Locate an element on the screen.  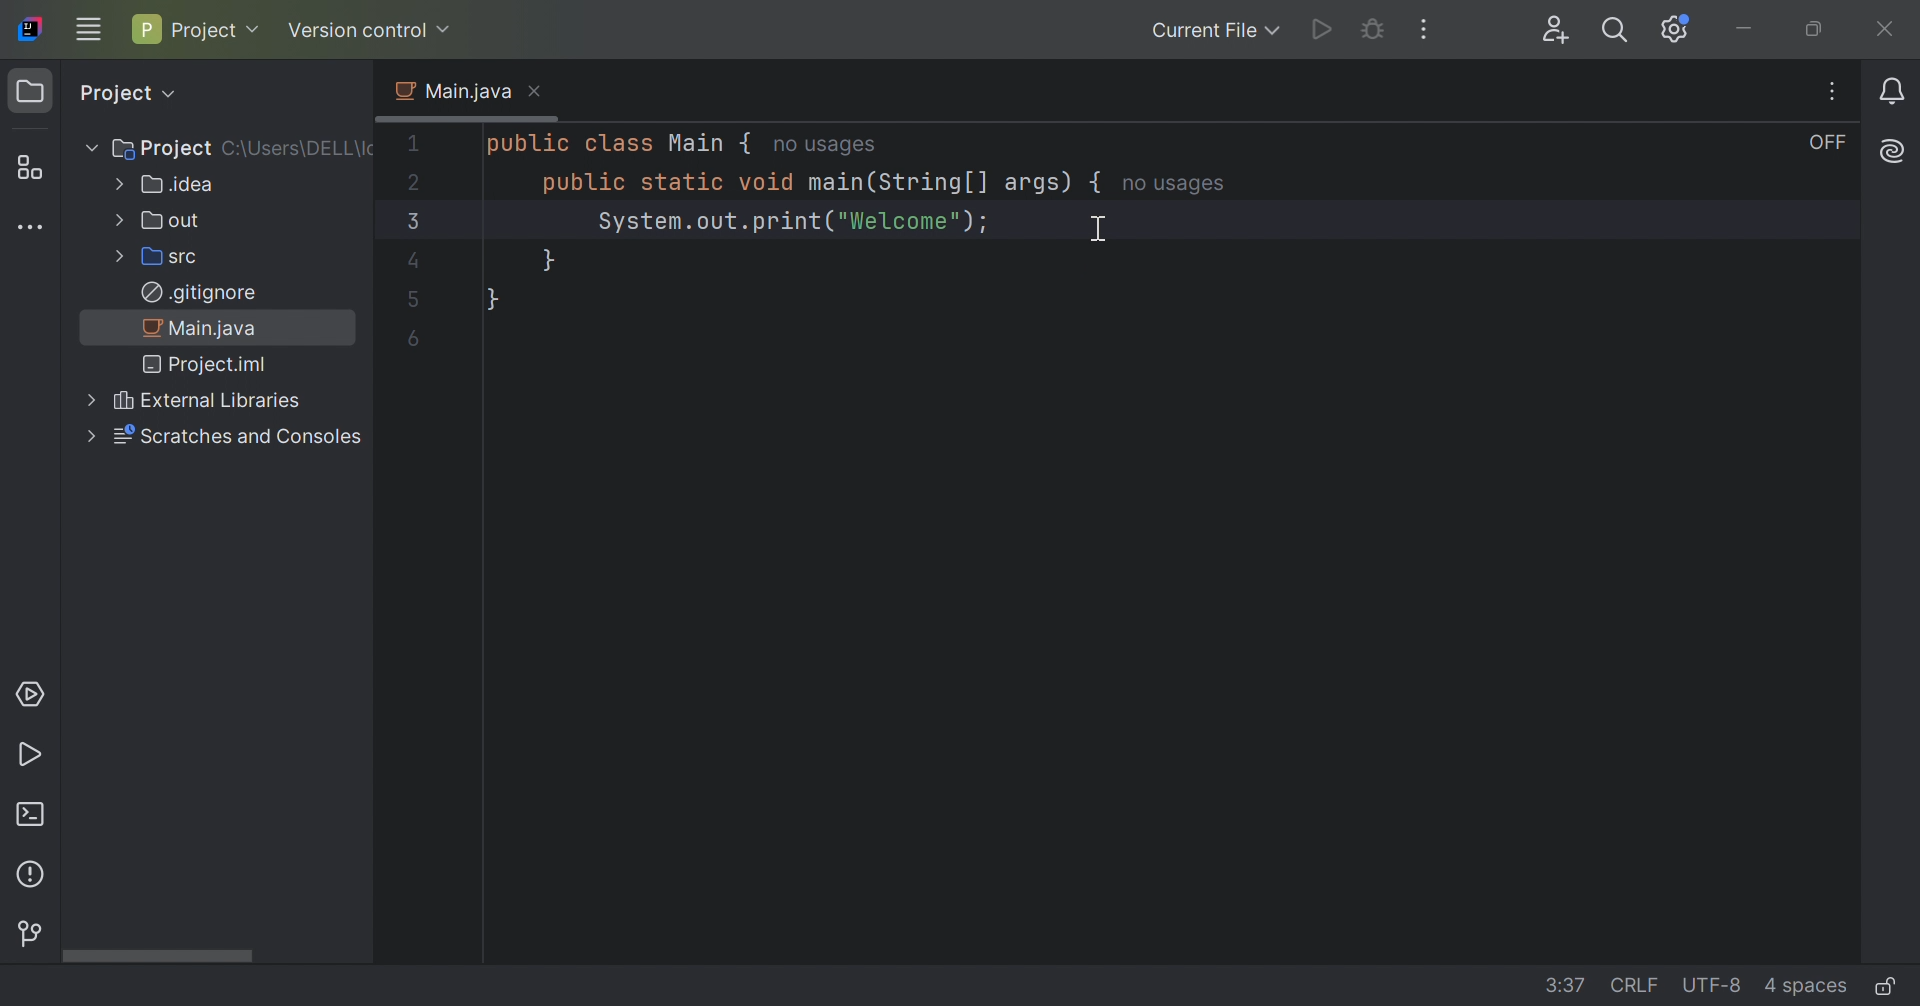
4 spaces is located at coordinates (1804, 989).